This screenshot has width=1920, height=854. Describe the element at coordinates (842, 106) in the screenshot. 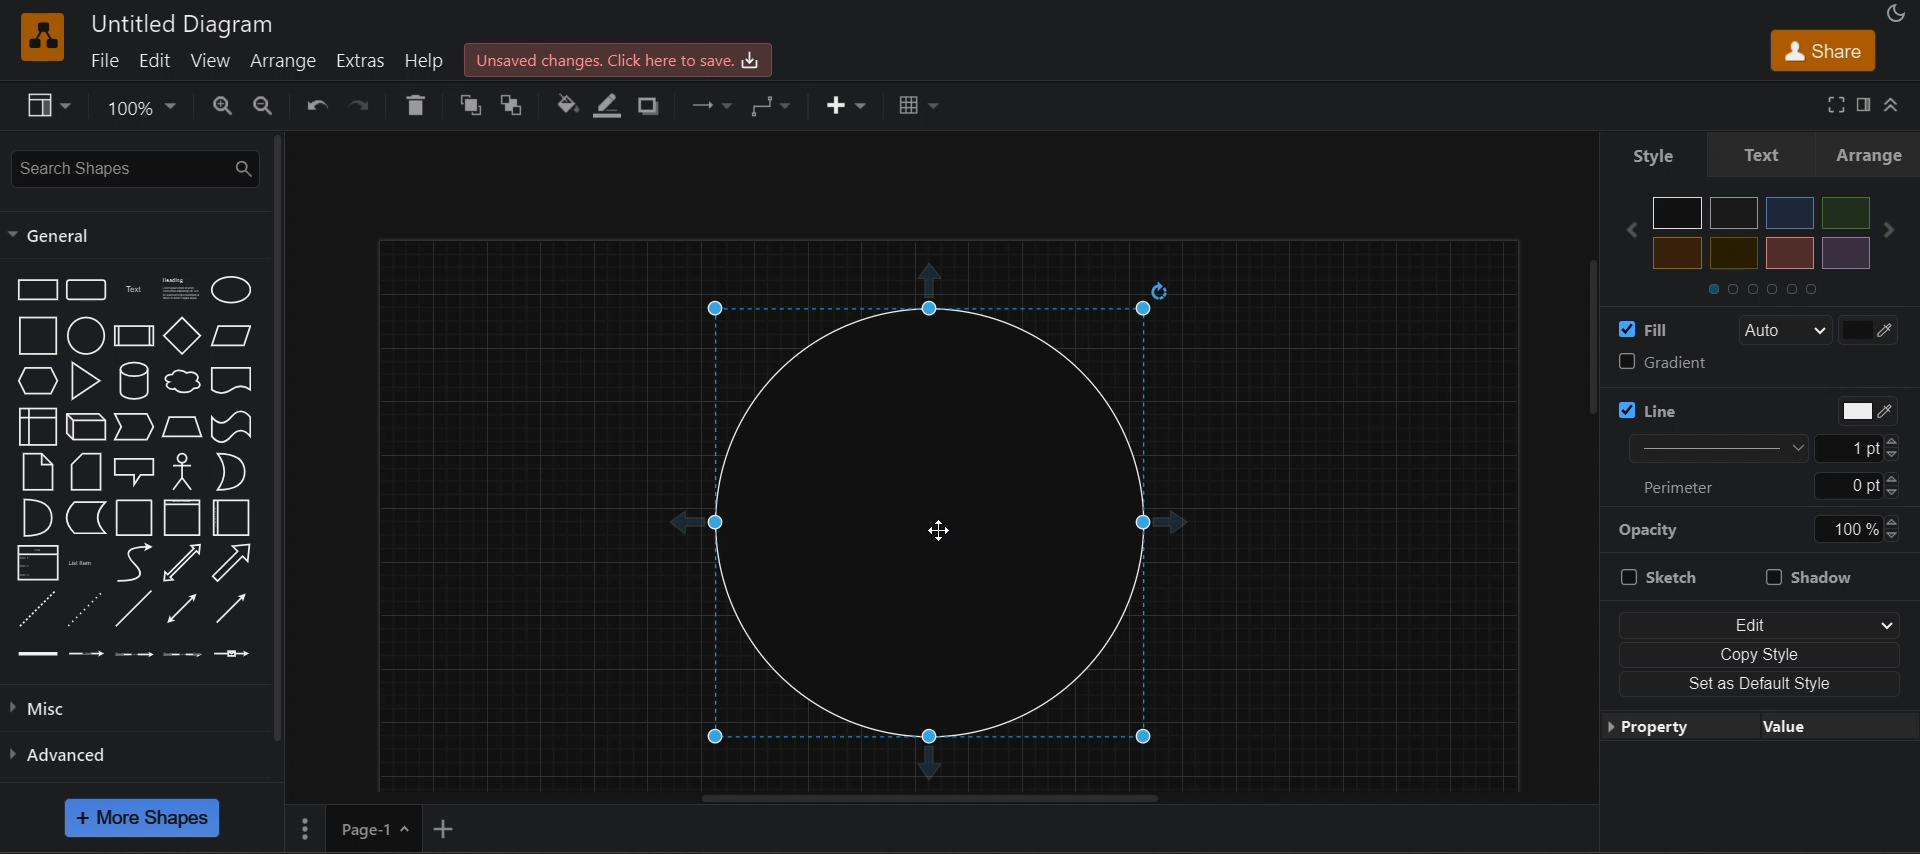

I see `insert` at that location.